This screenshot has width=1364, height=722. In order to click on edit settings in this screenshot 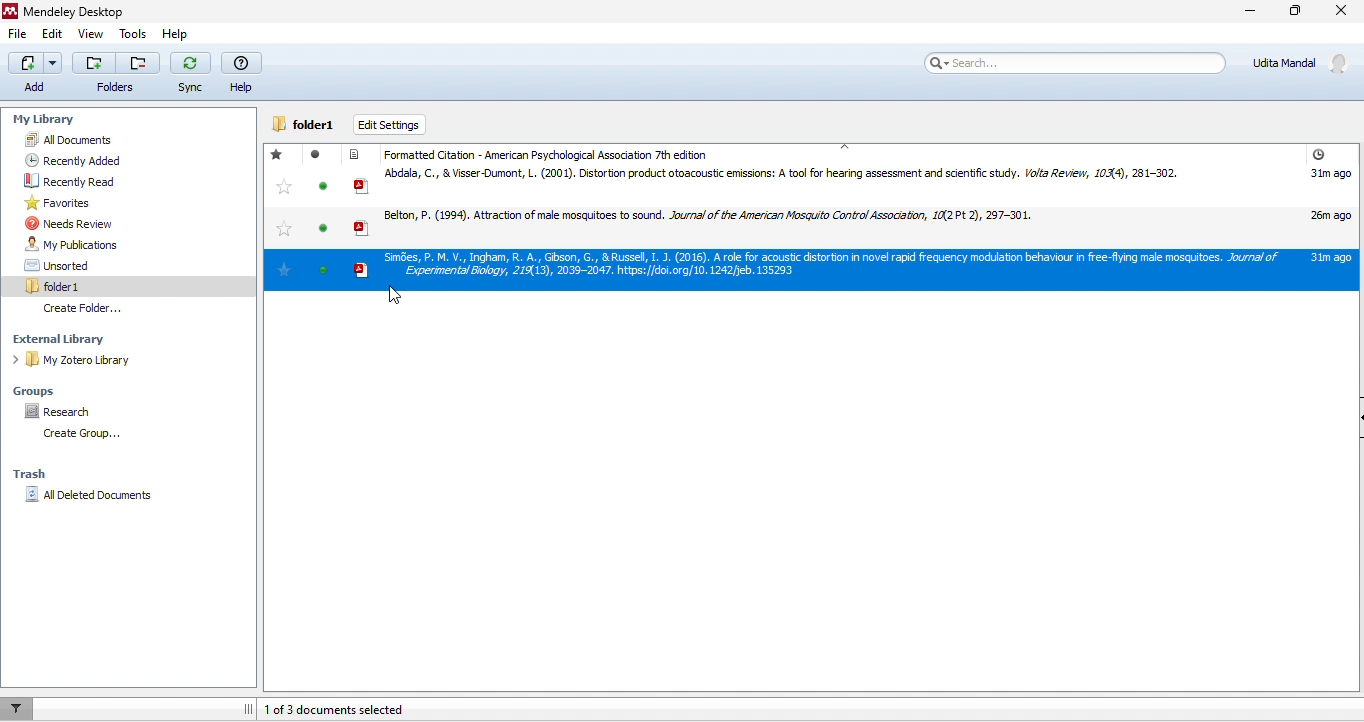, I will do `click(392, 125)`.